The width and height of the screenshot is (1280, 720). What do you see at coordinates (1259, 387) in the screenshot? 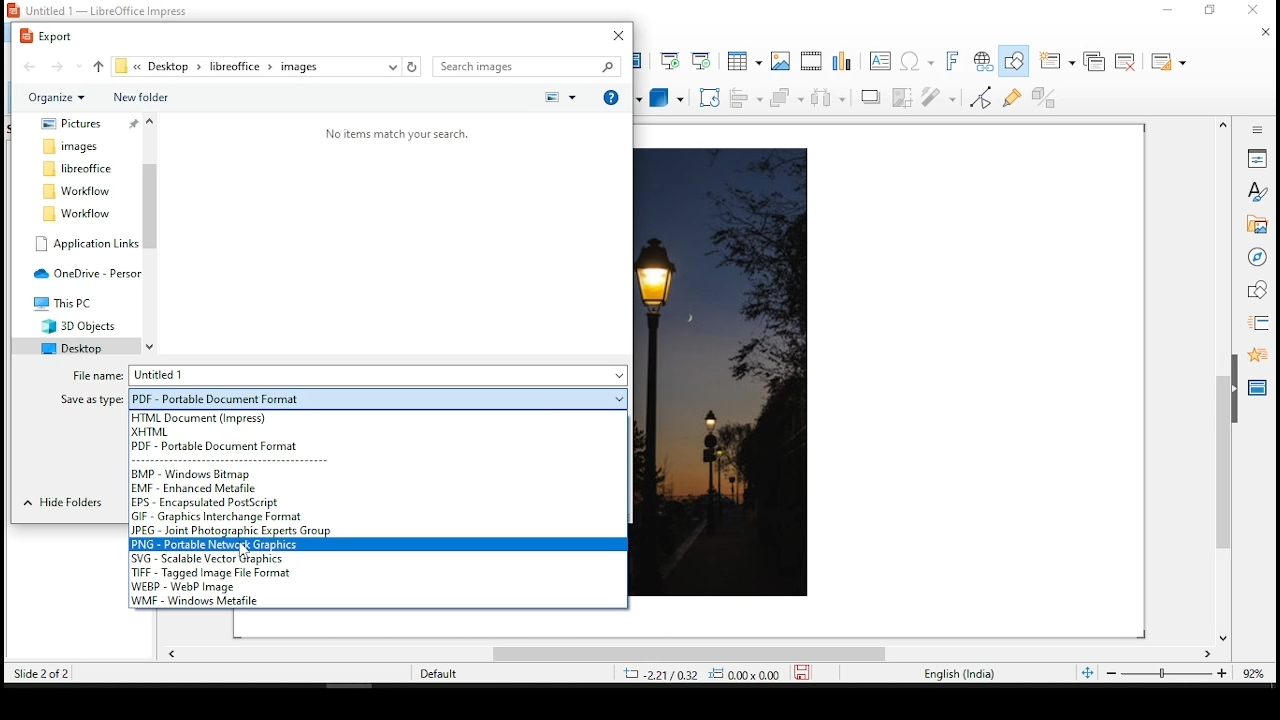
I see `master slides` at bounding box center [1259, 387].